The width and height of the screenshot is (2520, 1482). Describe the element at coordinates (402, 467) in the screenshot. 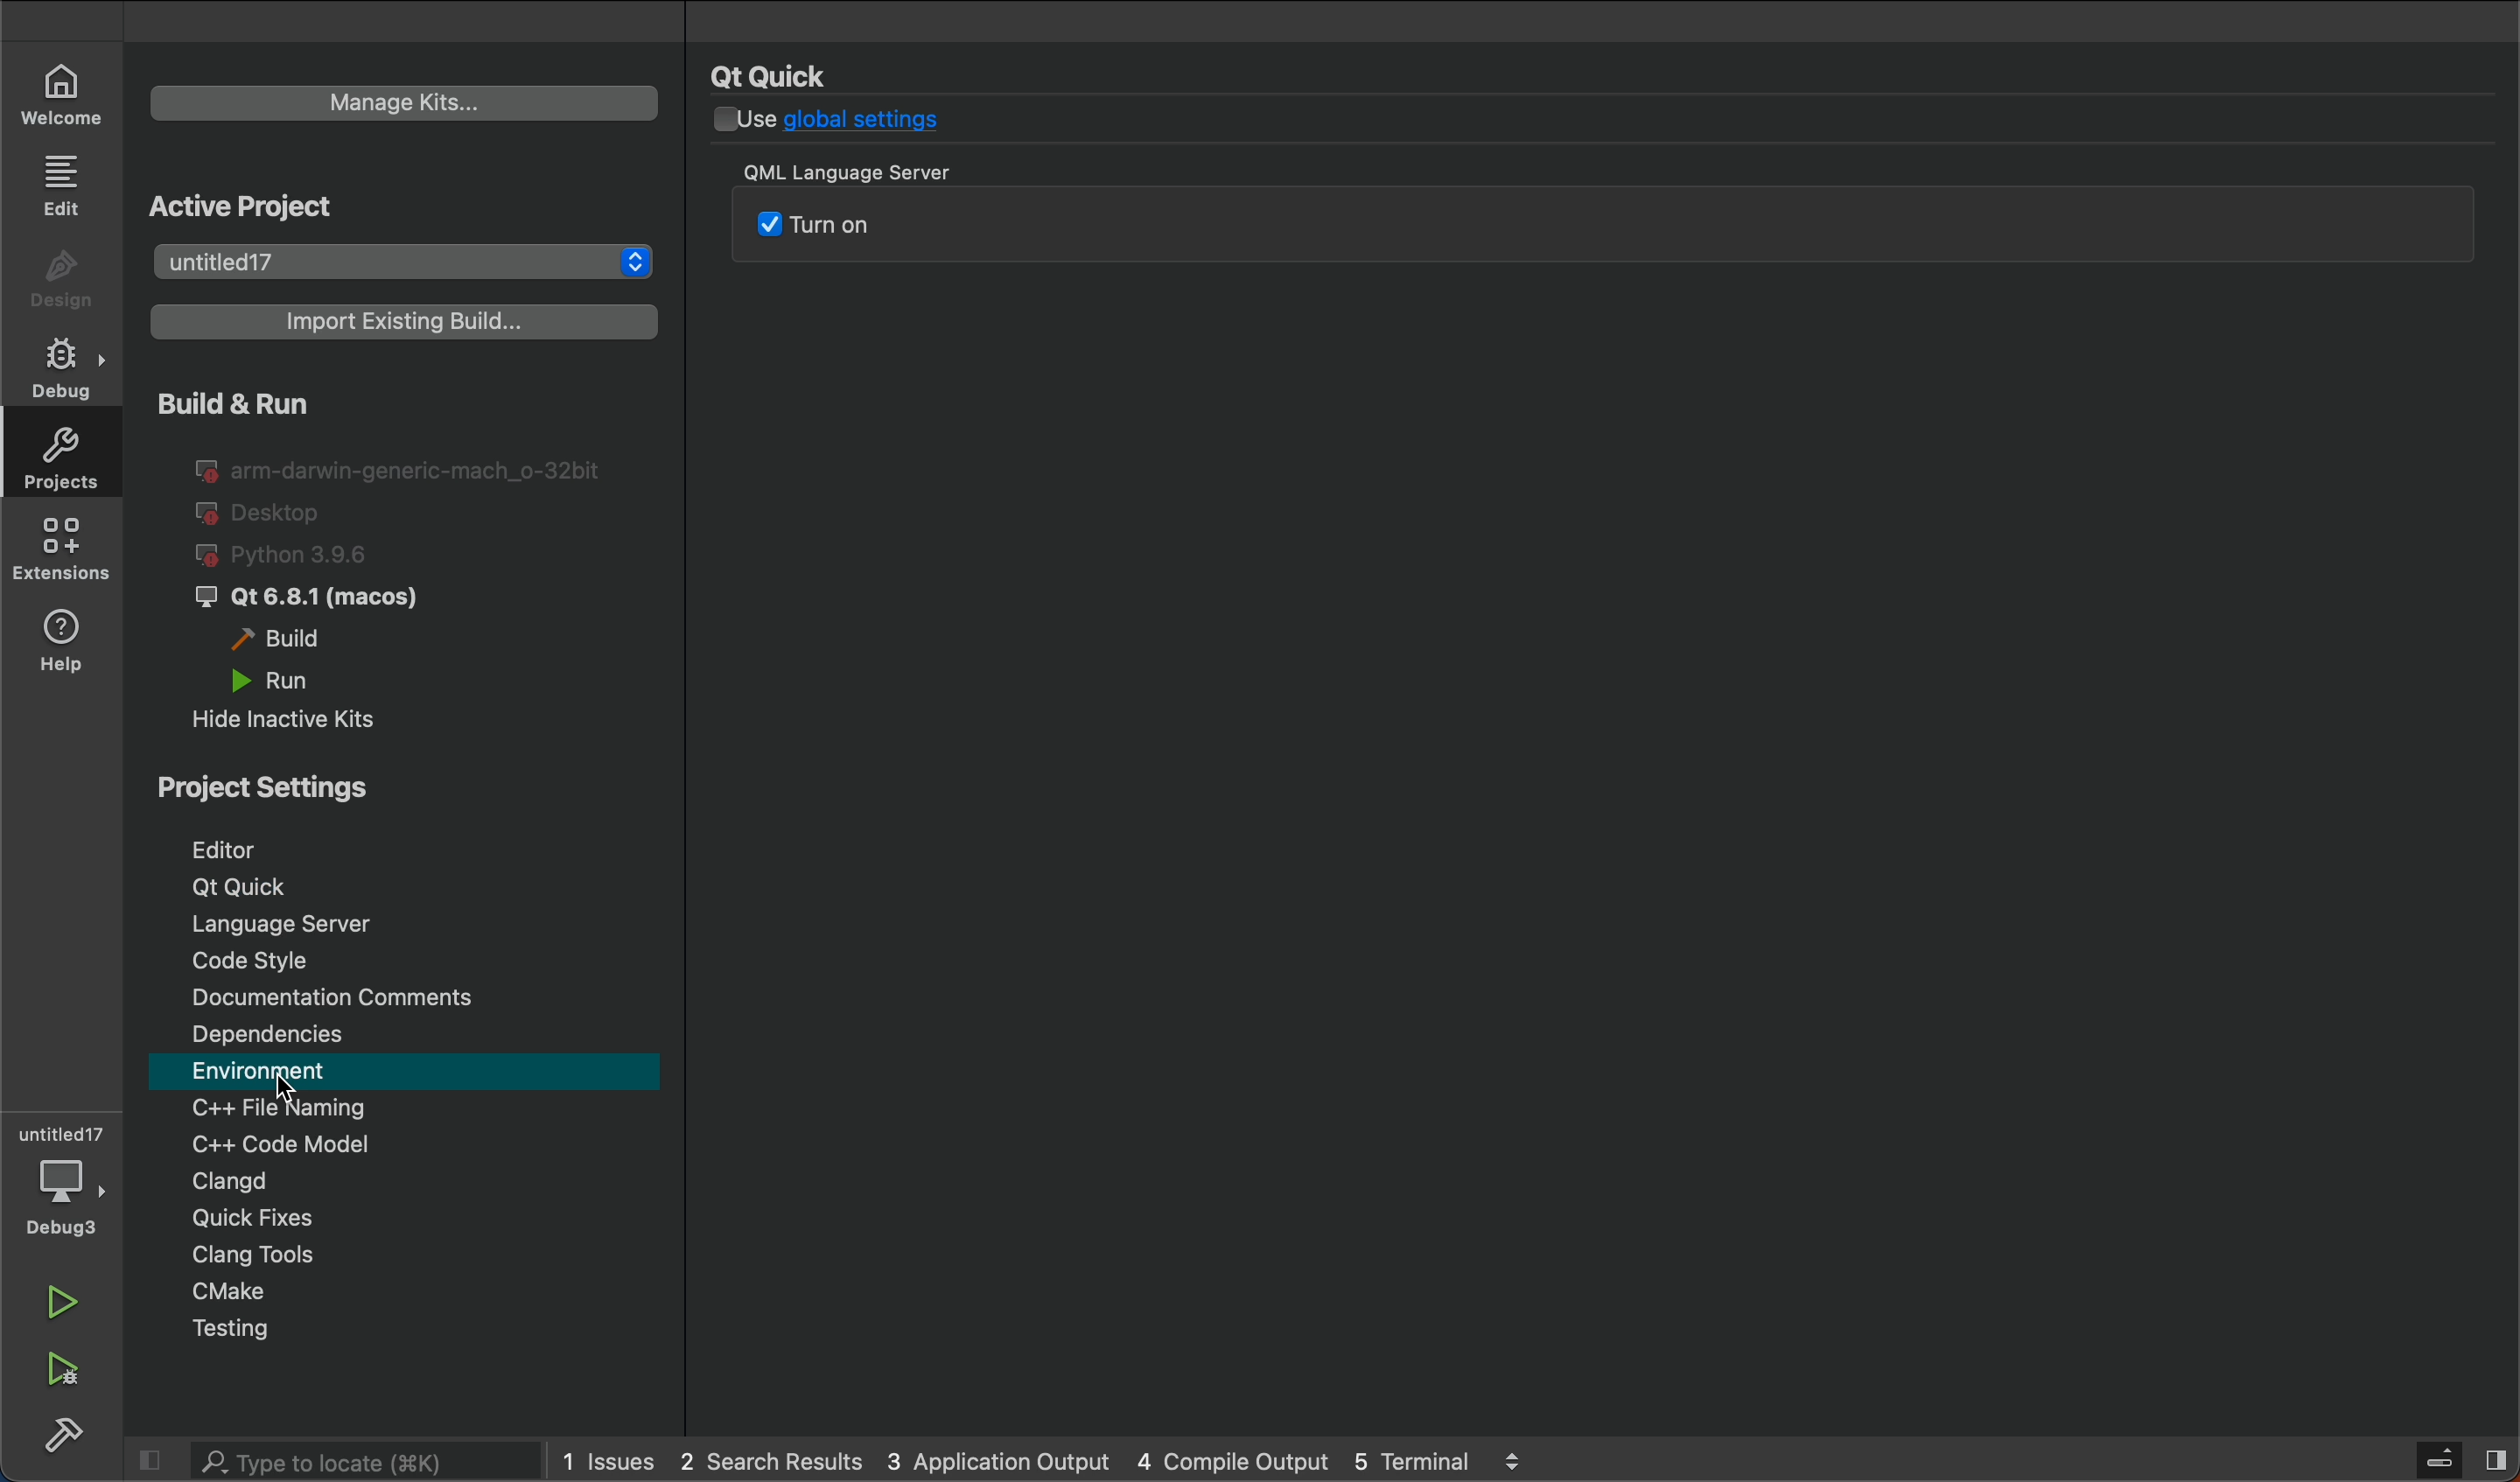

I see `I@ arm-darwin-generic-mach_o-32bit` at that location.